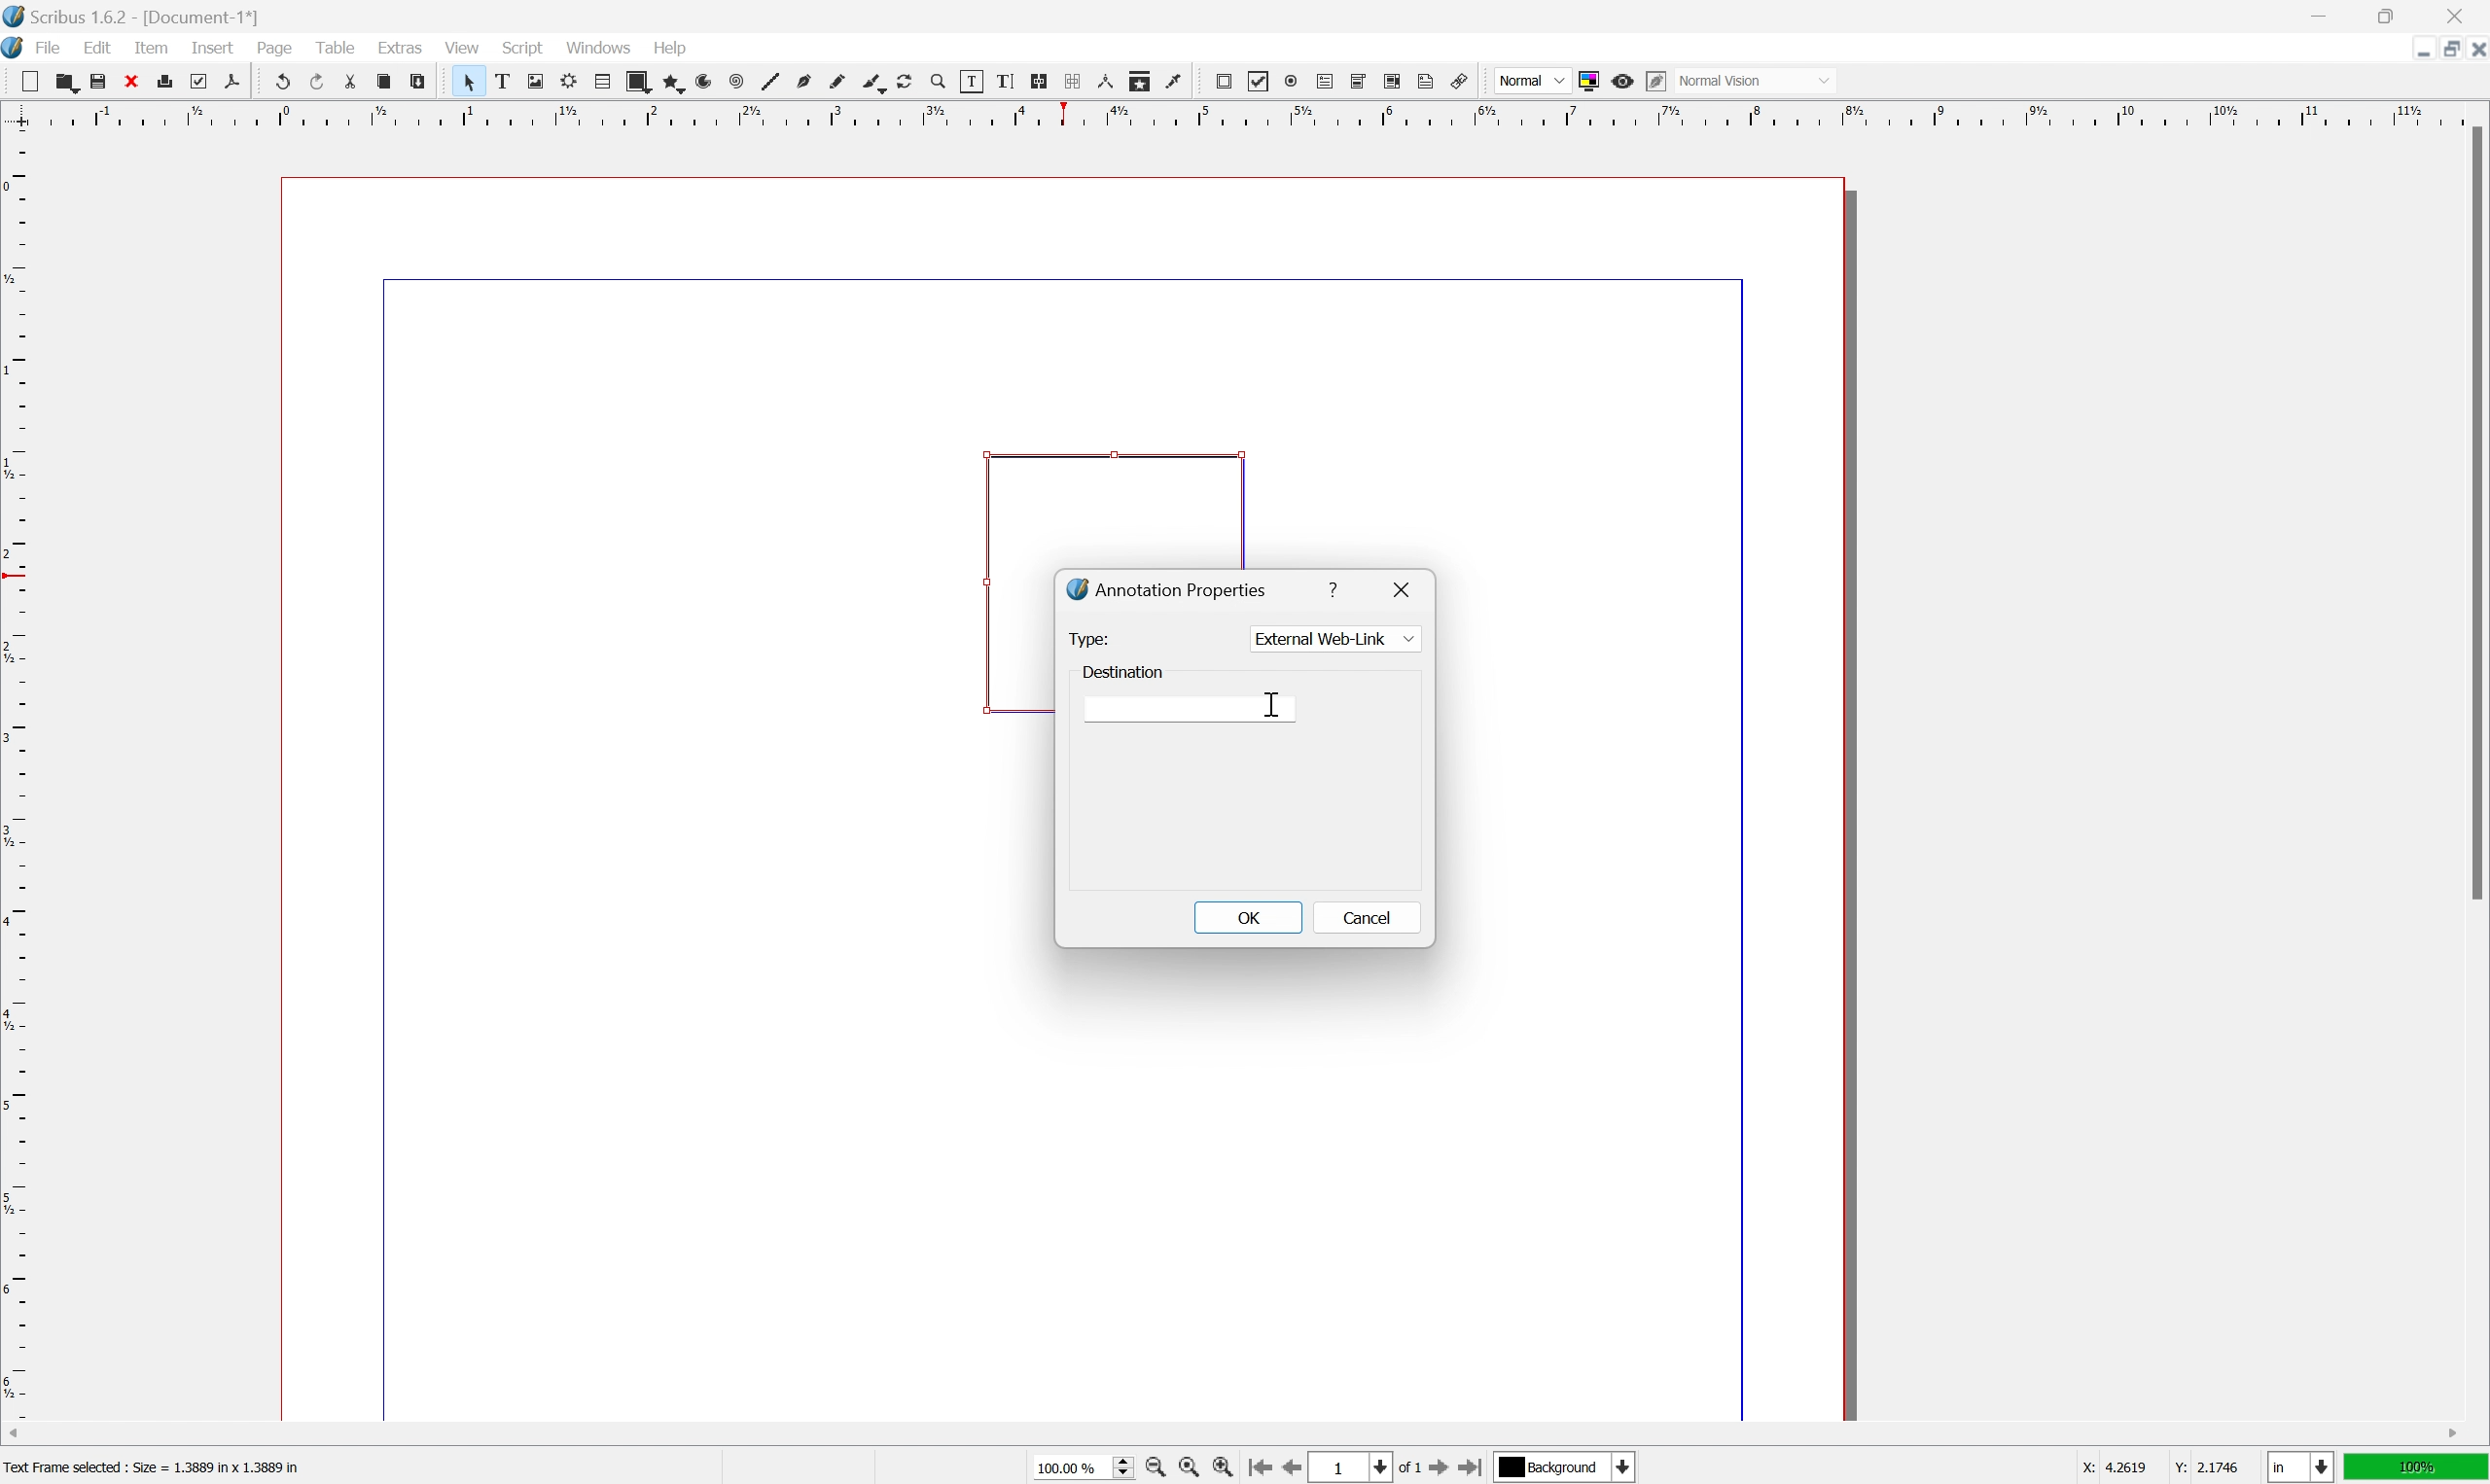  Describe the element at coordinates (1105, 81) in the screenshot. I see `measurements` at that location.